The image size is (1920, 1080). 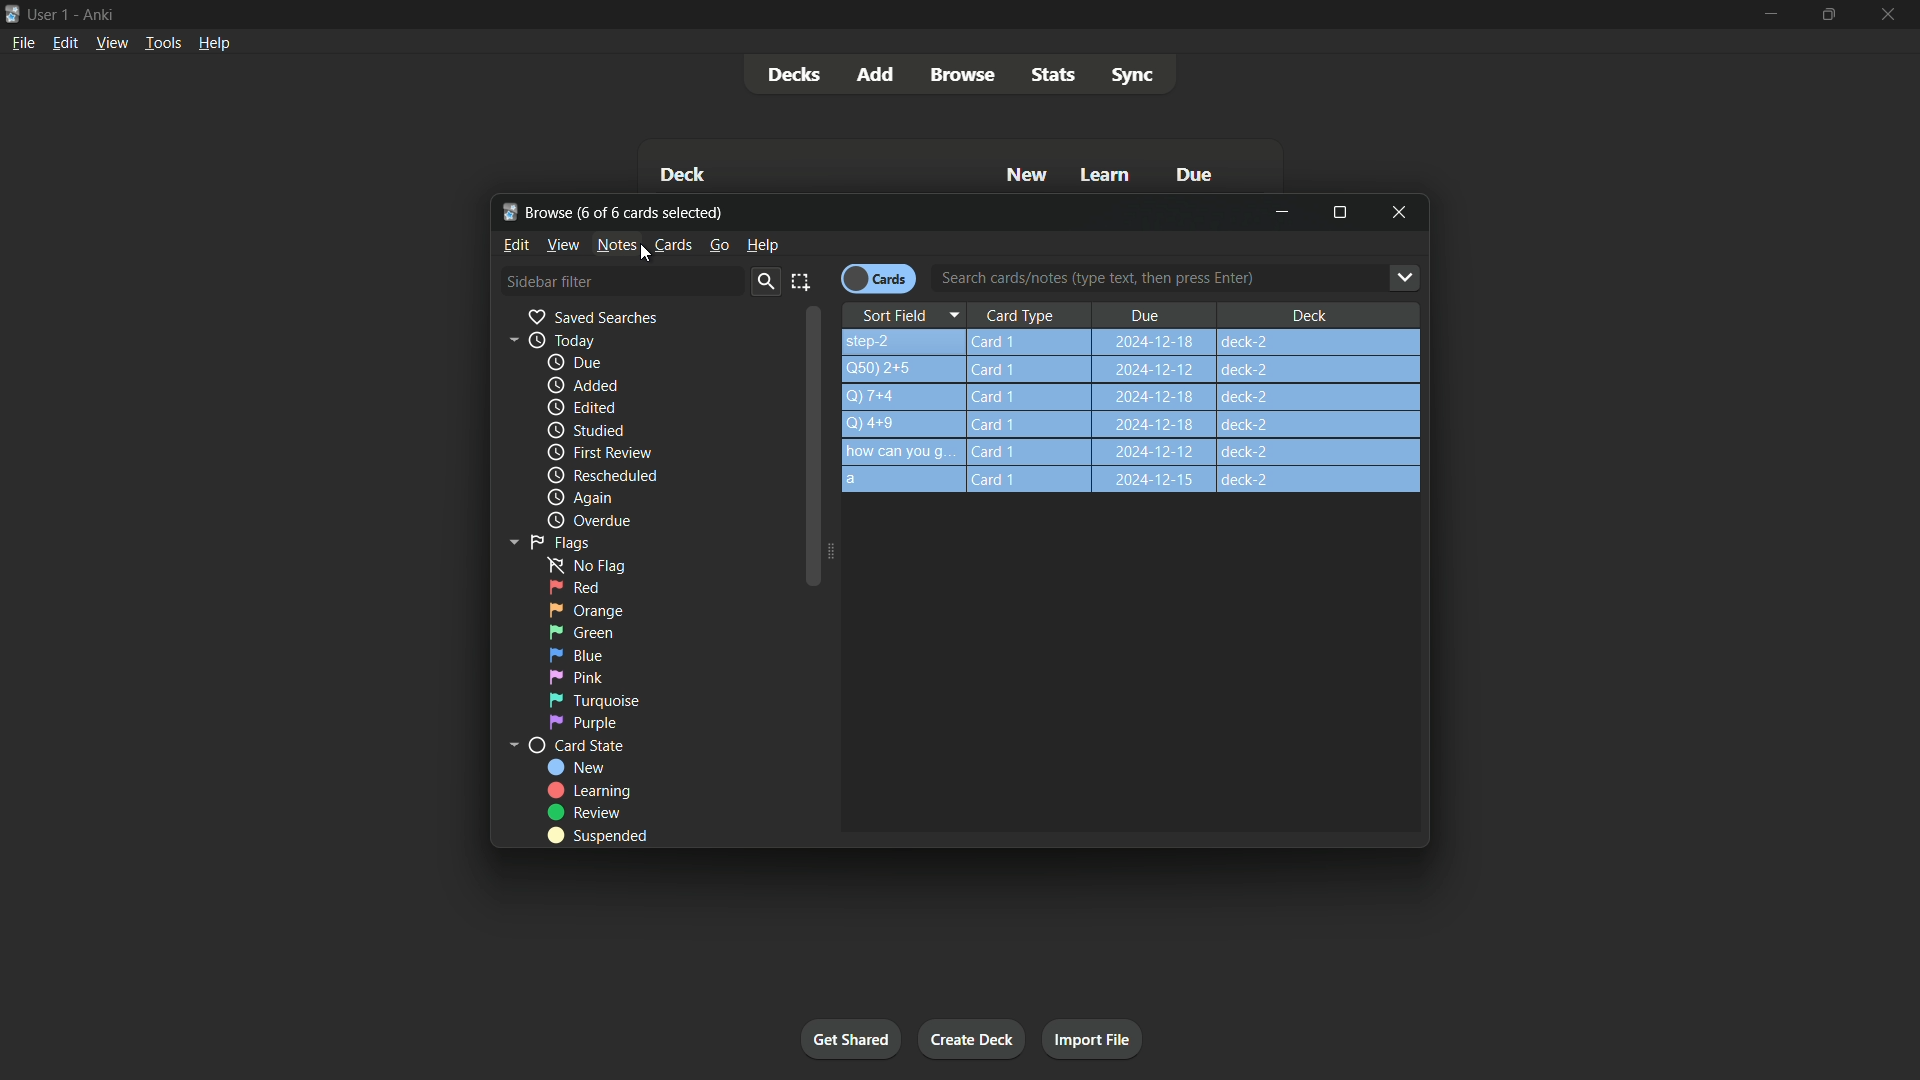 What do you see at coordinates (580, 564) in the screenshot?
I see `no flag` at bounding box center [580, 564].